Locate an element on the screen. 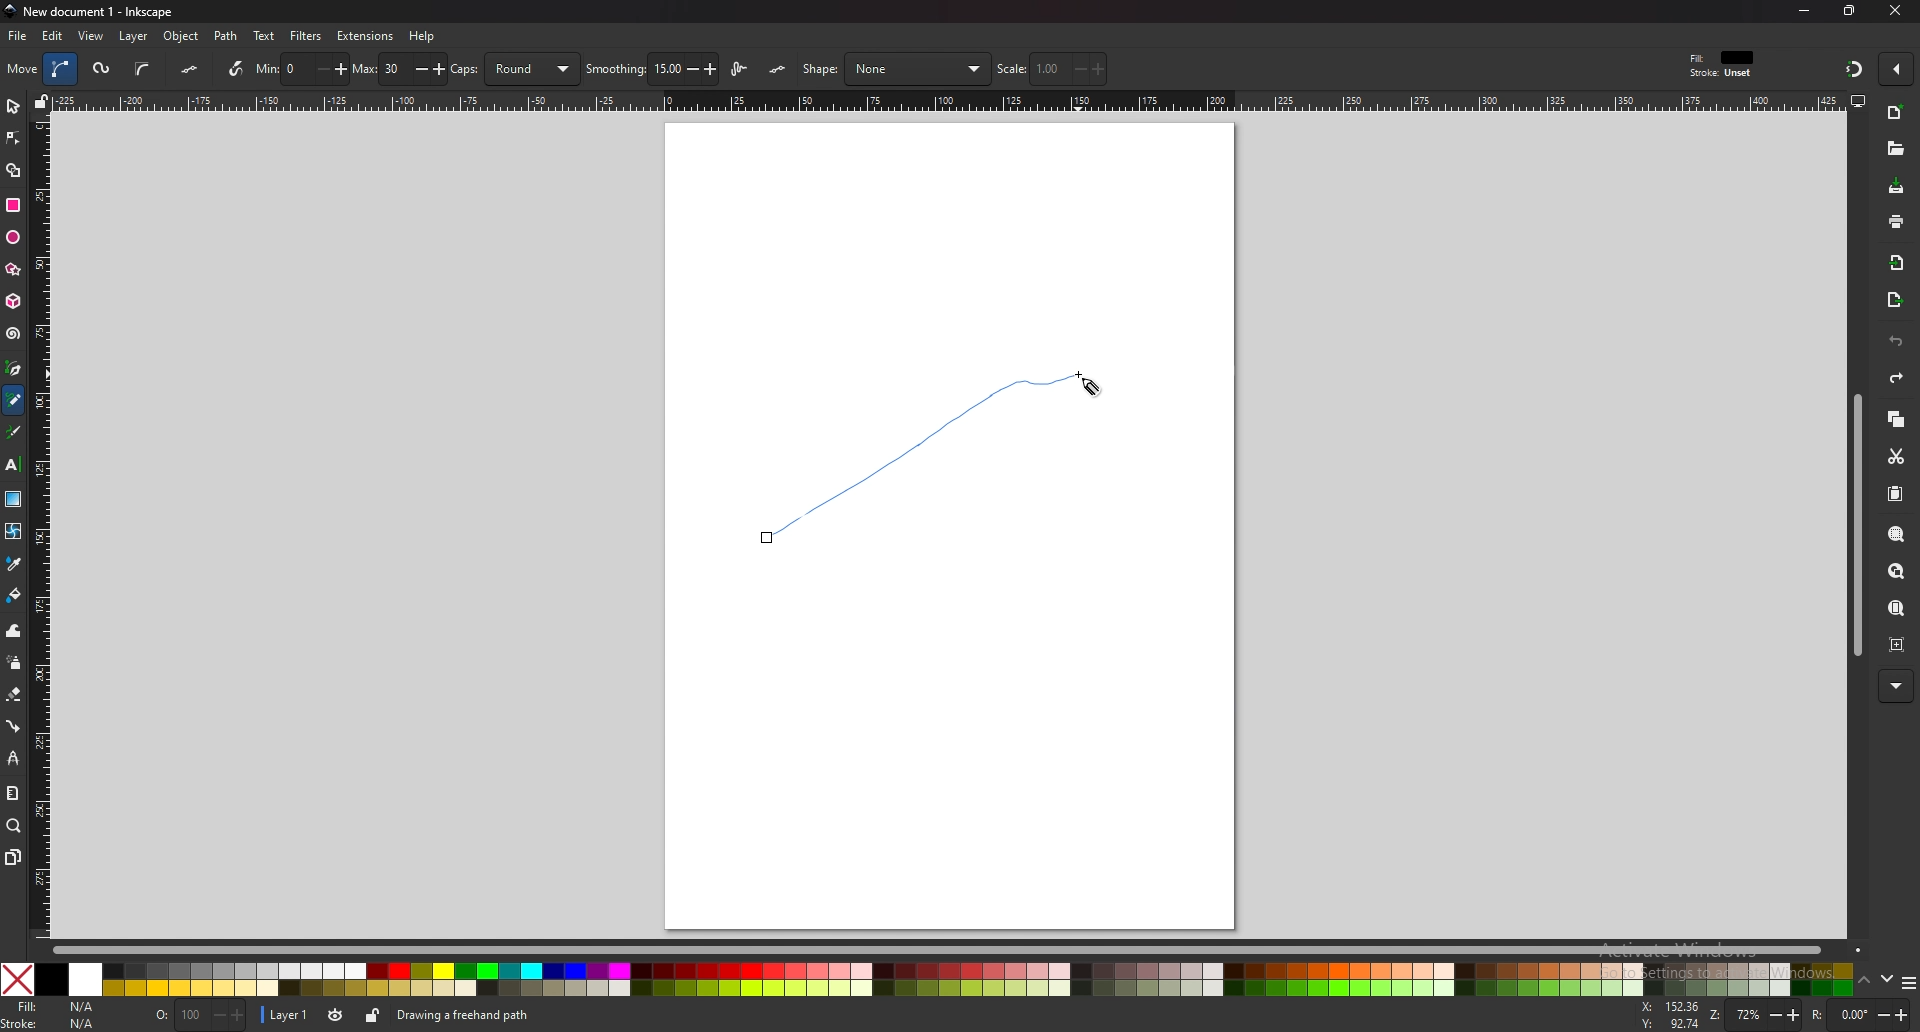  b spline path is located at coordinates (142, 68).